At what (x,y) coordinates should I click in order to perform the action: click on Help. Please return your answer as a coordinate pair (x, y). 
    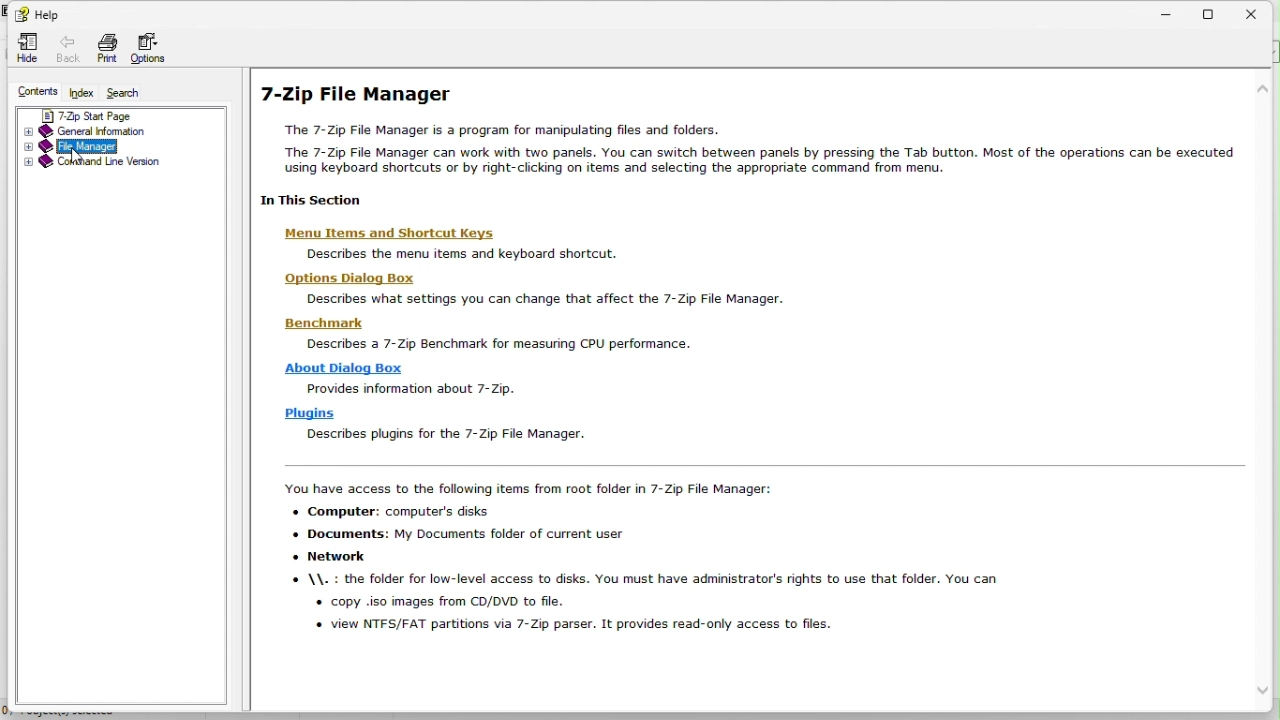
    Looking at the image, I should click on (36, 12).